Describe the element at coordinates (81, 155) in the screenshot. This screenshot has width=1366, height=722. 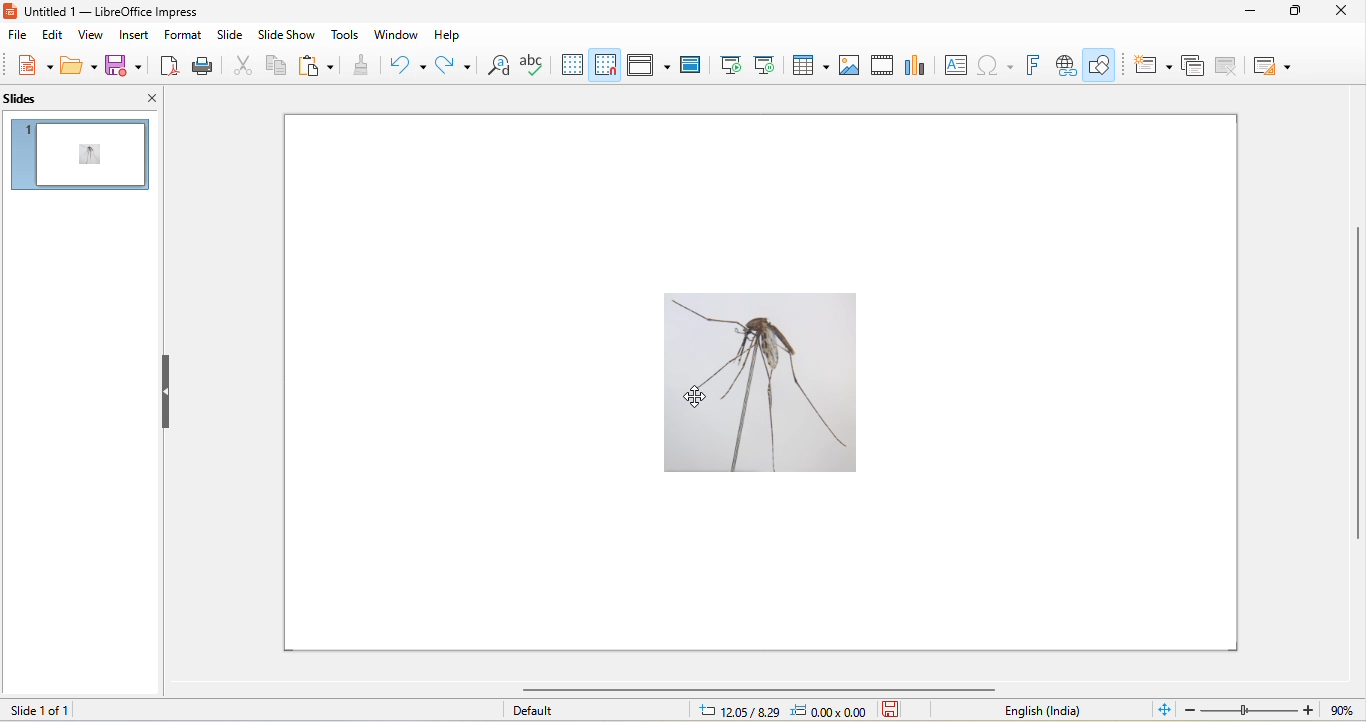
I see `slide preview in slide pane` at that location.